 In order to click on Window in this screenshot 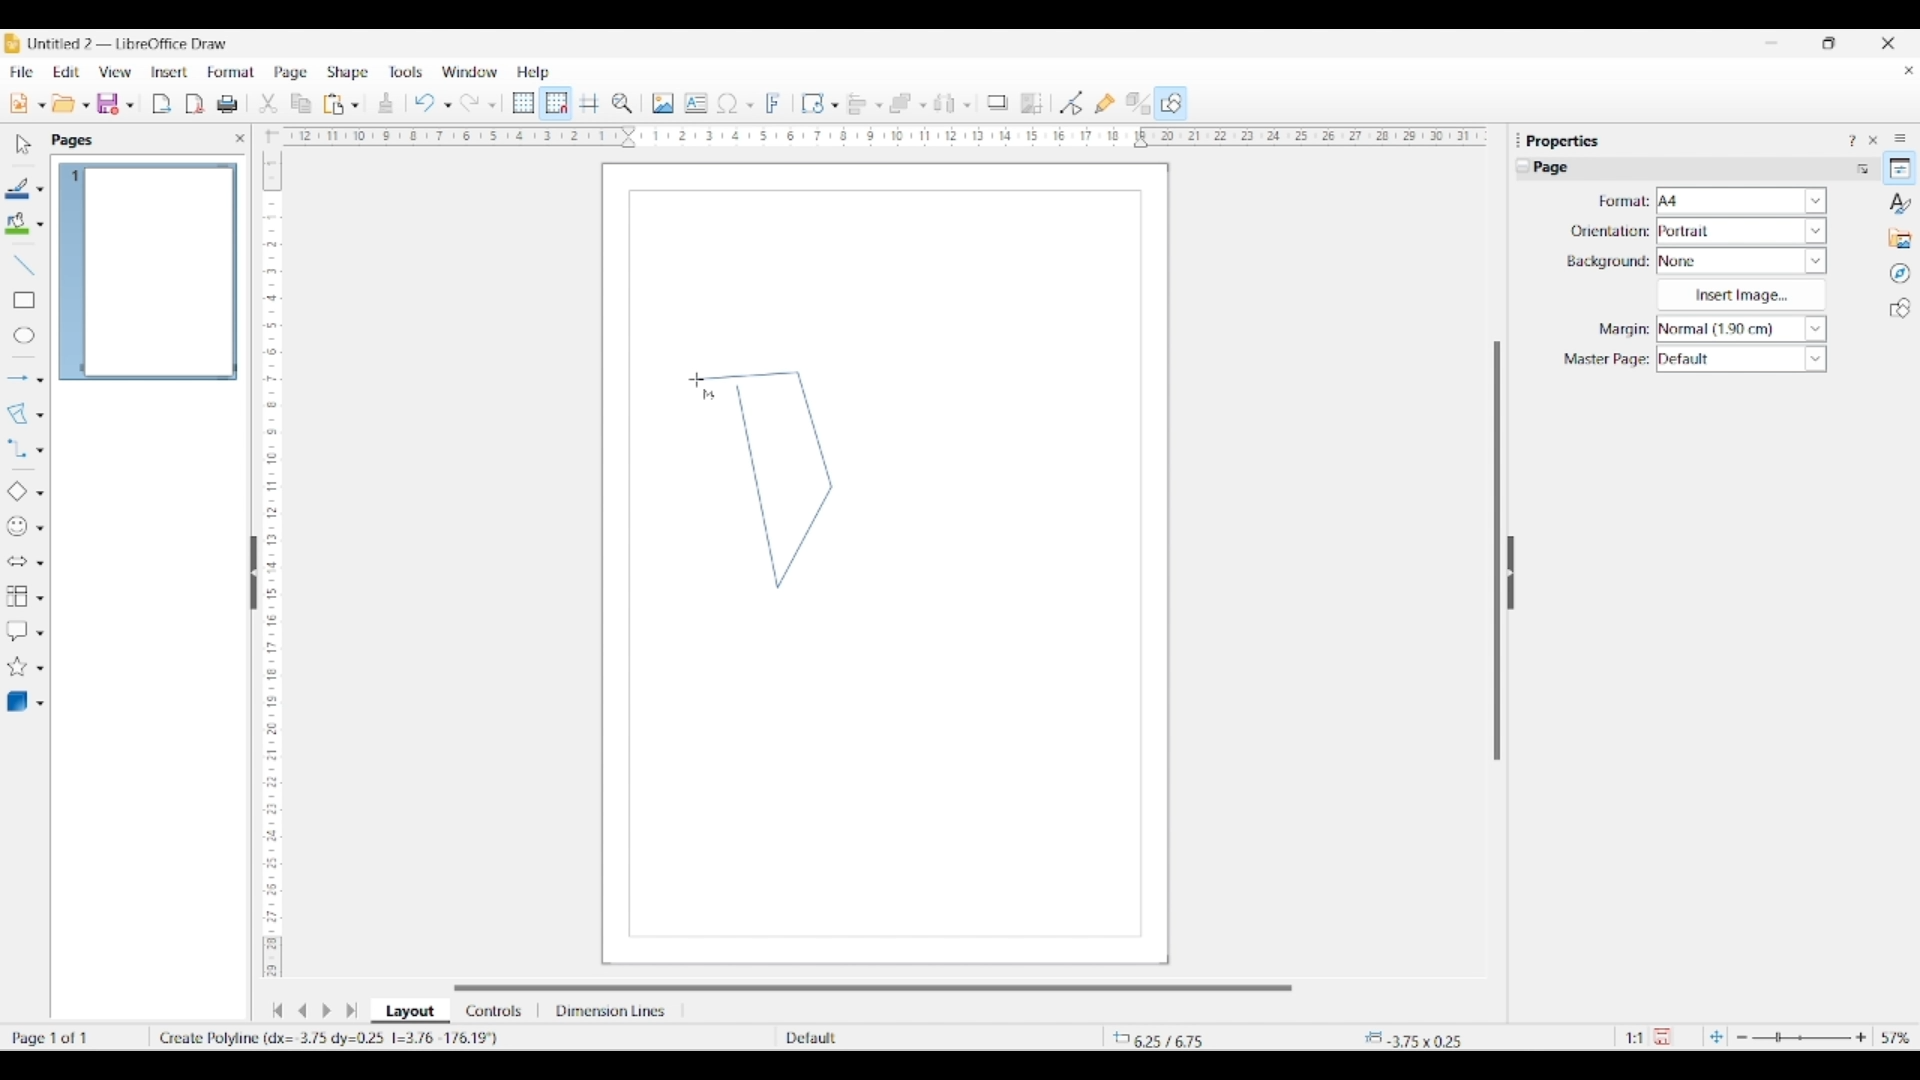, I will do `click(470, 72)`.